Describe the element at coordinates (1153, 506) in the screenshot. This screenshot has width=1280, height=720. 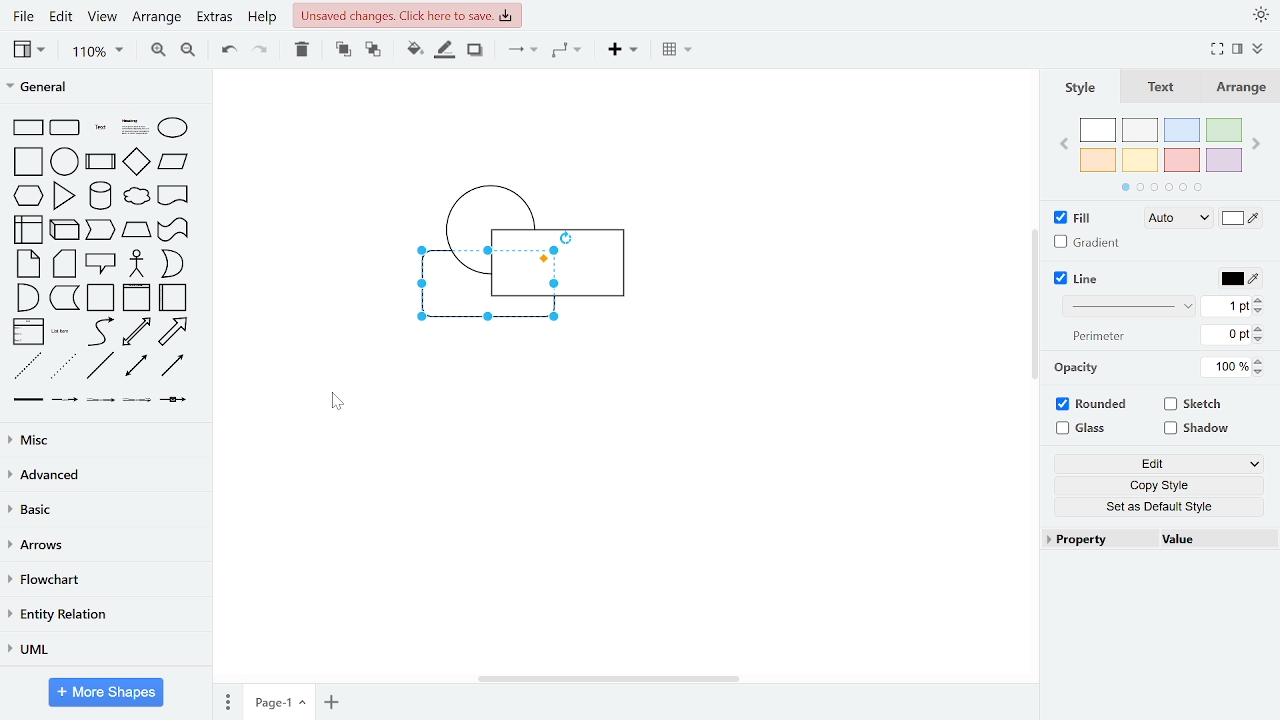
I see `set as default style` at that location.